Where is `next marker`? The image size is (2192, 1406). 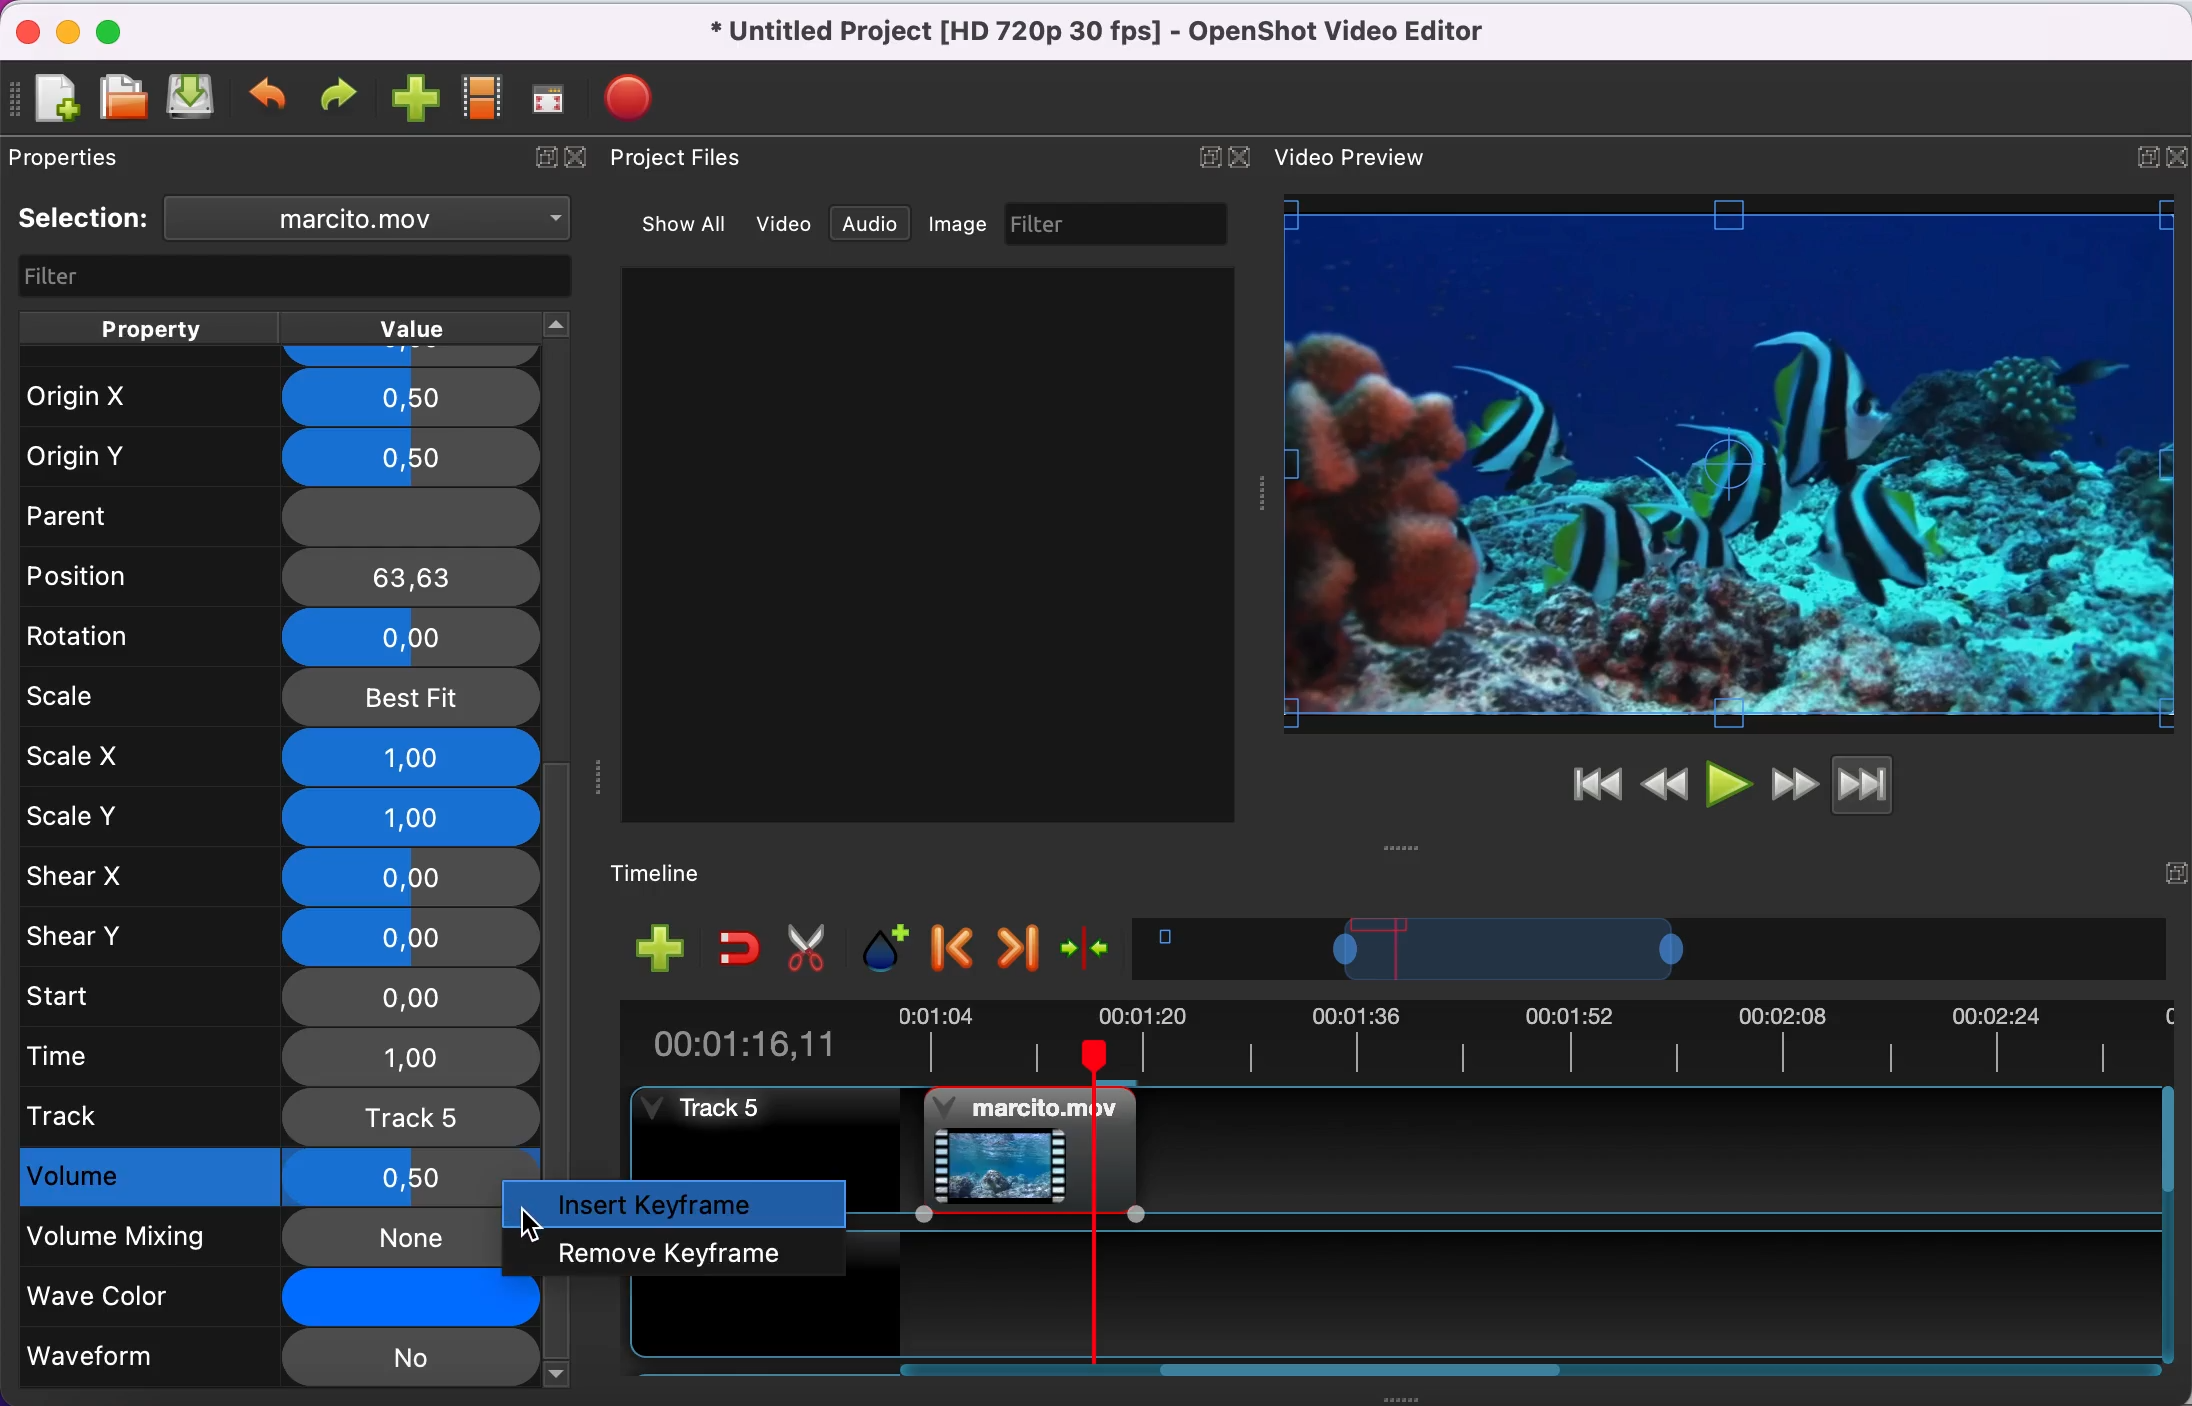 next marker is located at coordinates (1017, 949).